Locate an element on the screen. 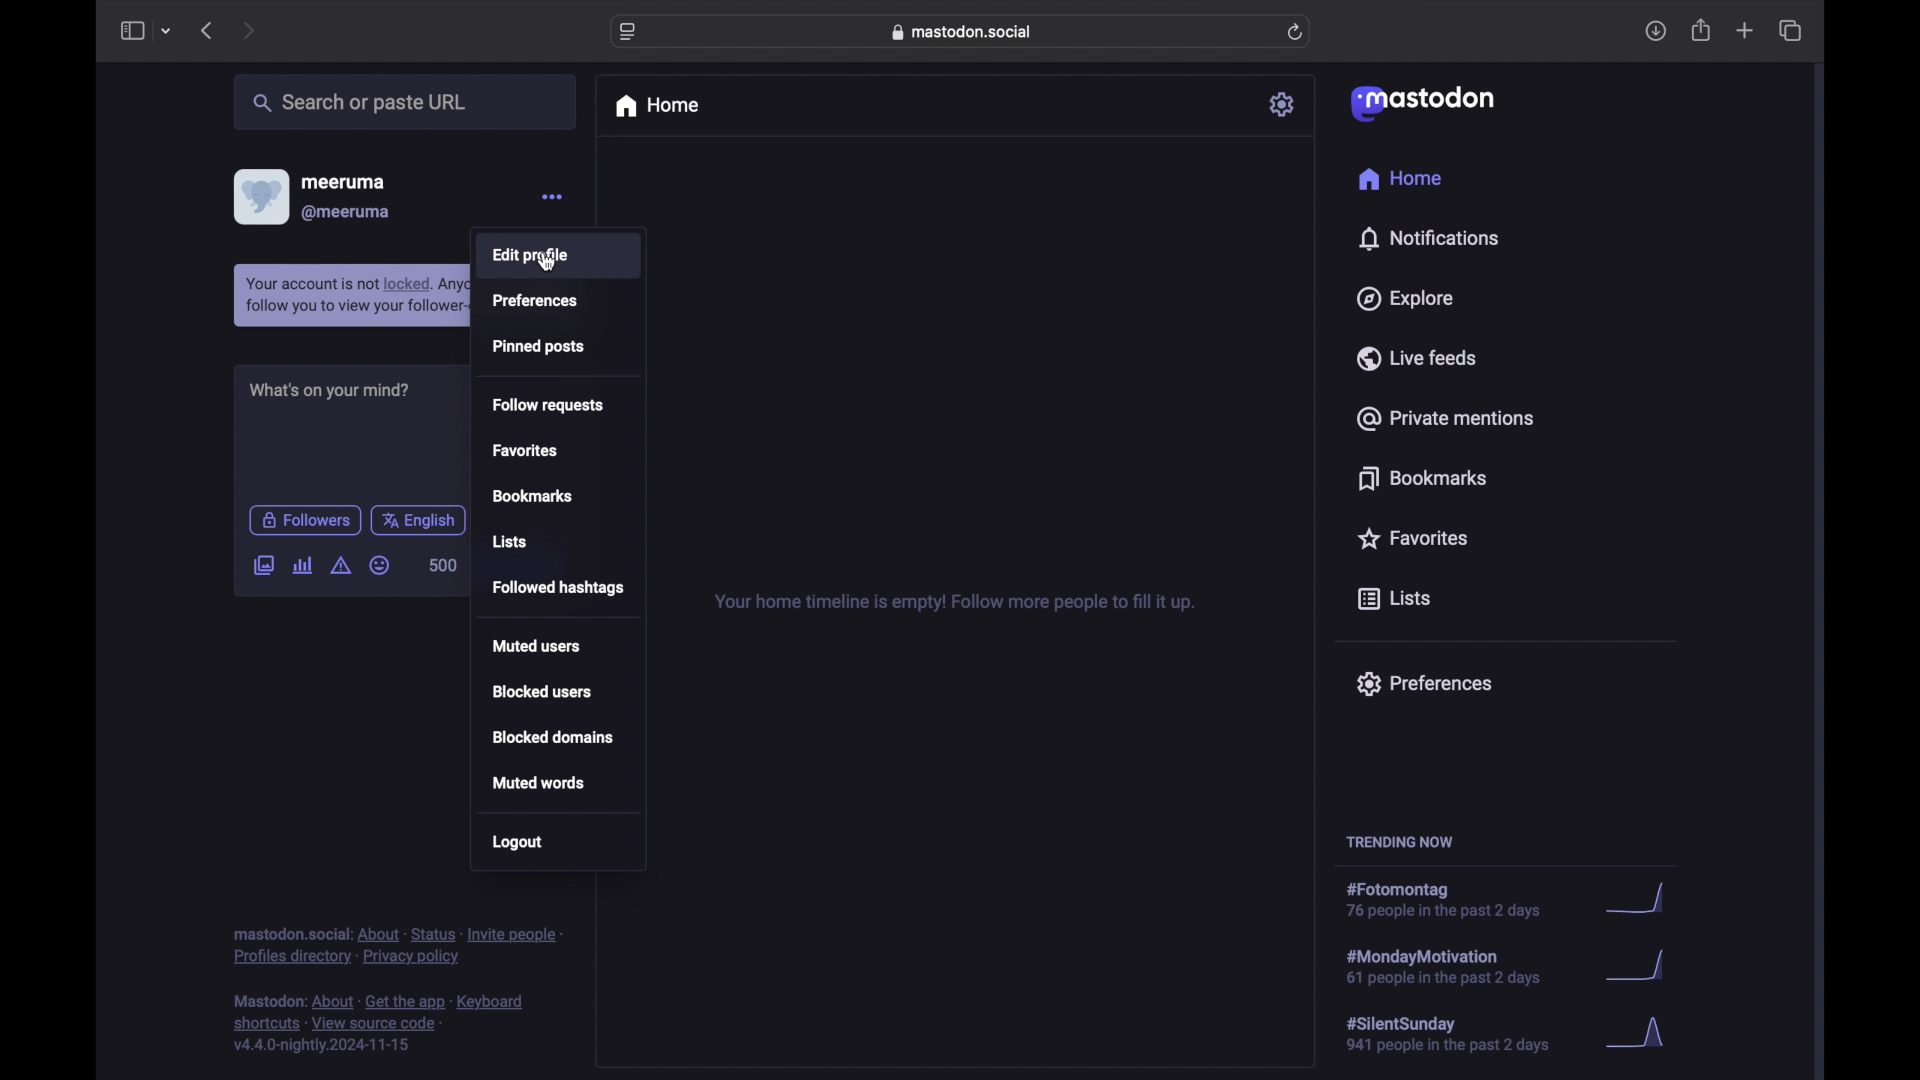 The image size is (1920, 1080). share is located at coordinates (1702, 30).